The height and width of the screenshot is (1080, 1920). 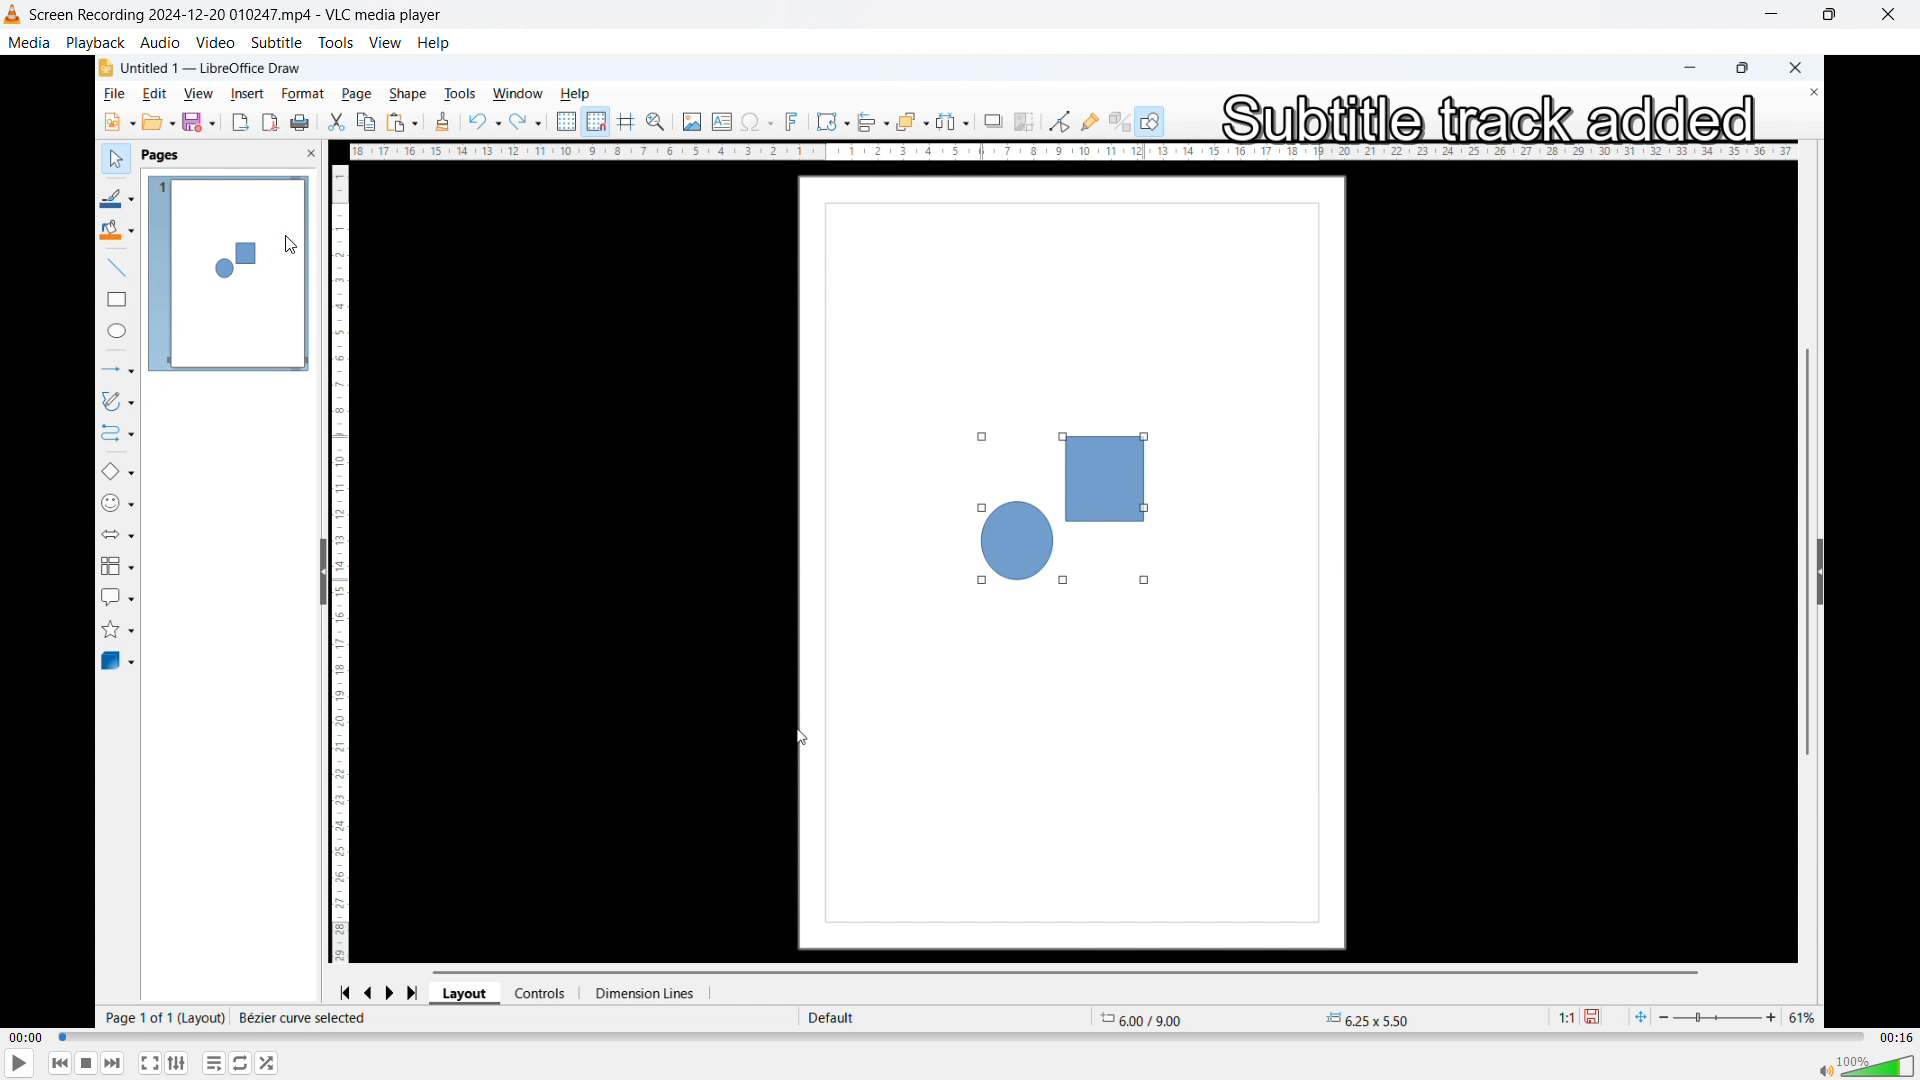 I want to click on maximize, so click(x=1742, y=69).